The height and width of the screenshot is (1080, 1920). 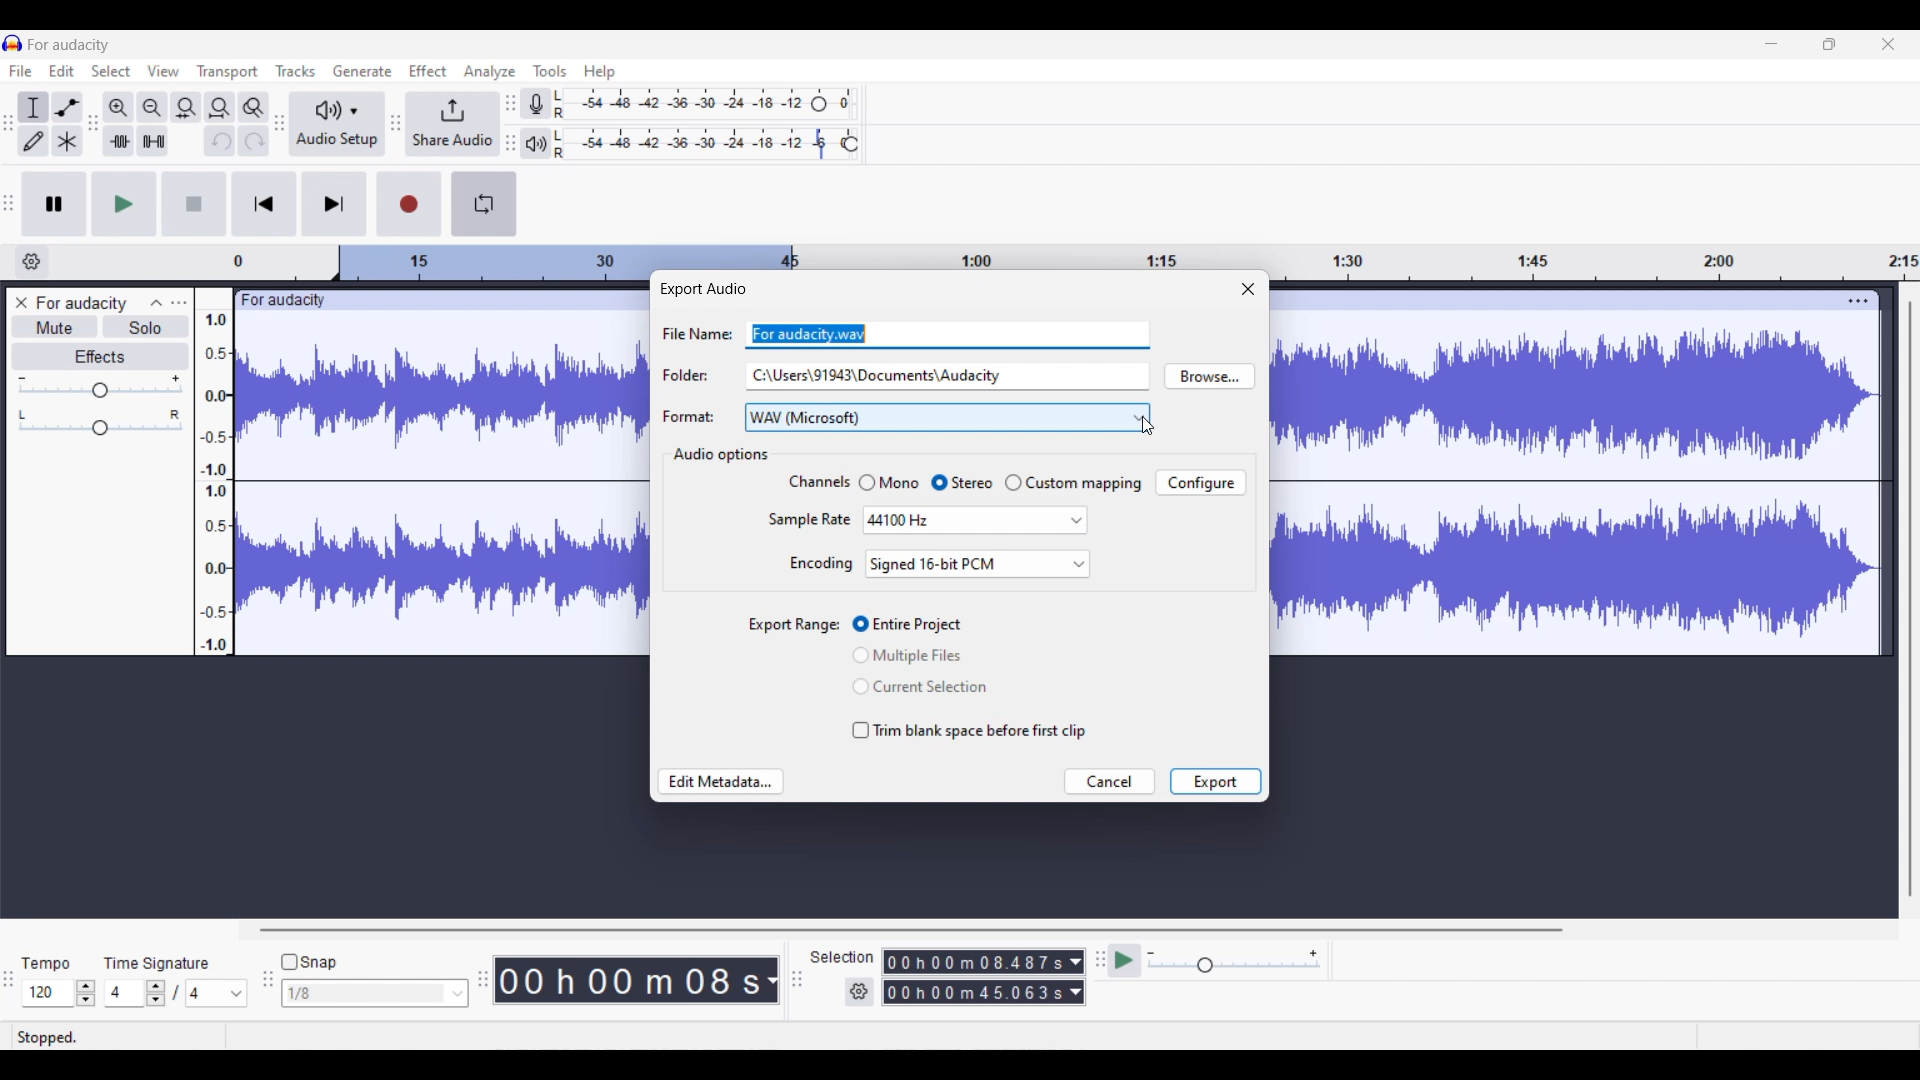 What do you see at coordinates (922, 625) in the screenshot?
I see `Toggle for 'Entire Project'` at bounding box center [922, 625].